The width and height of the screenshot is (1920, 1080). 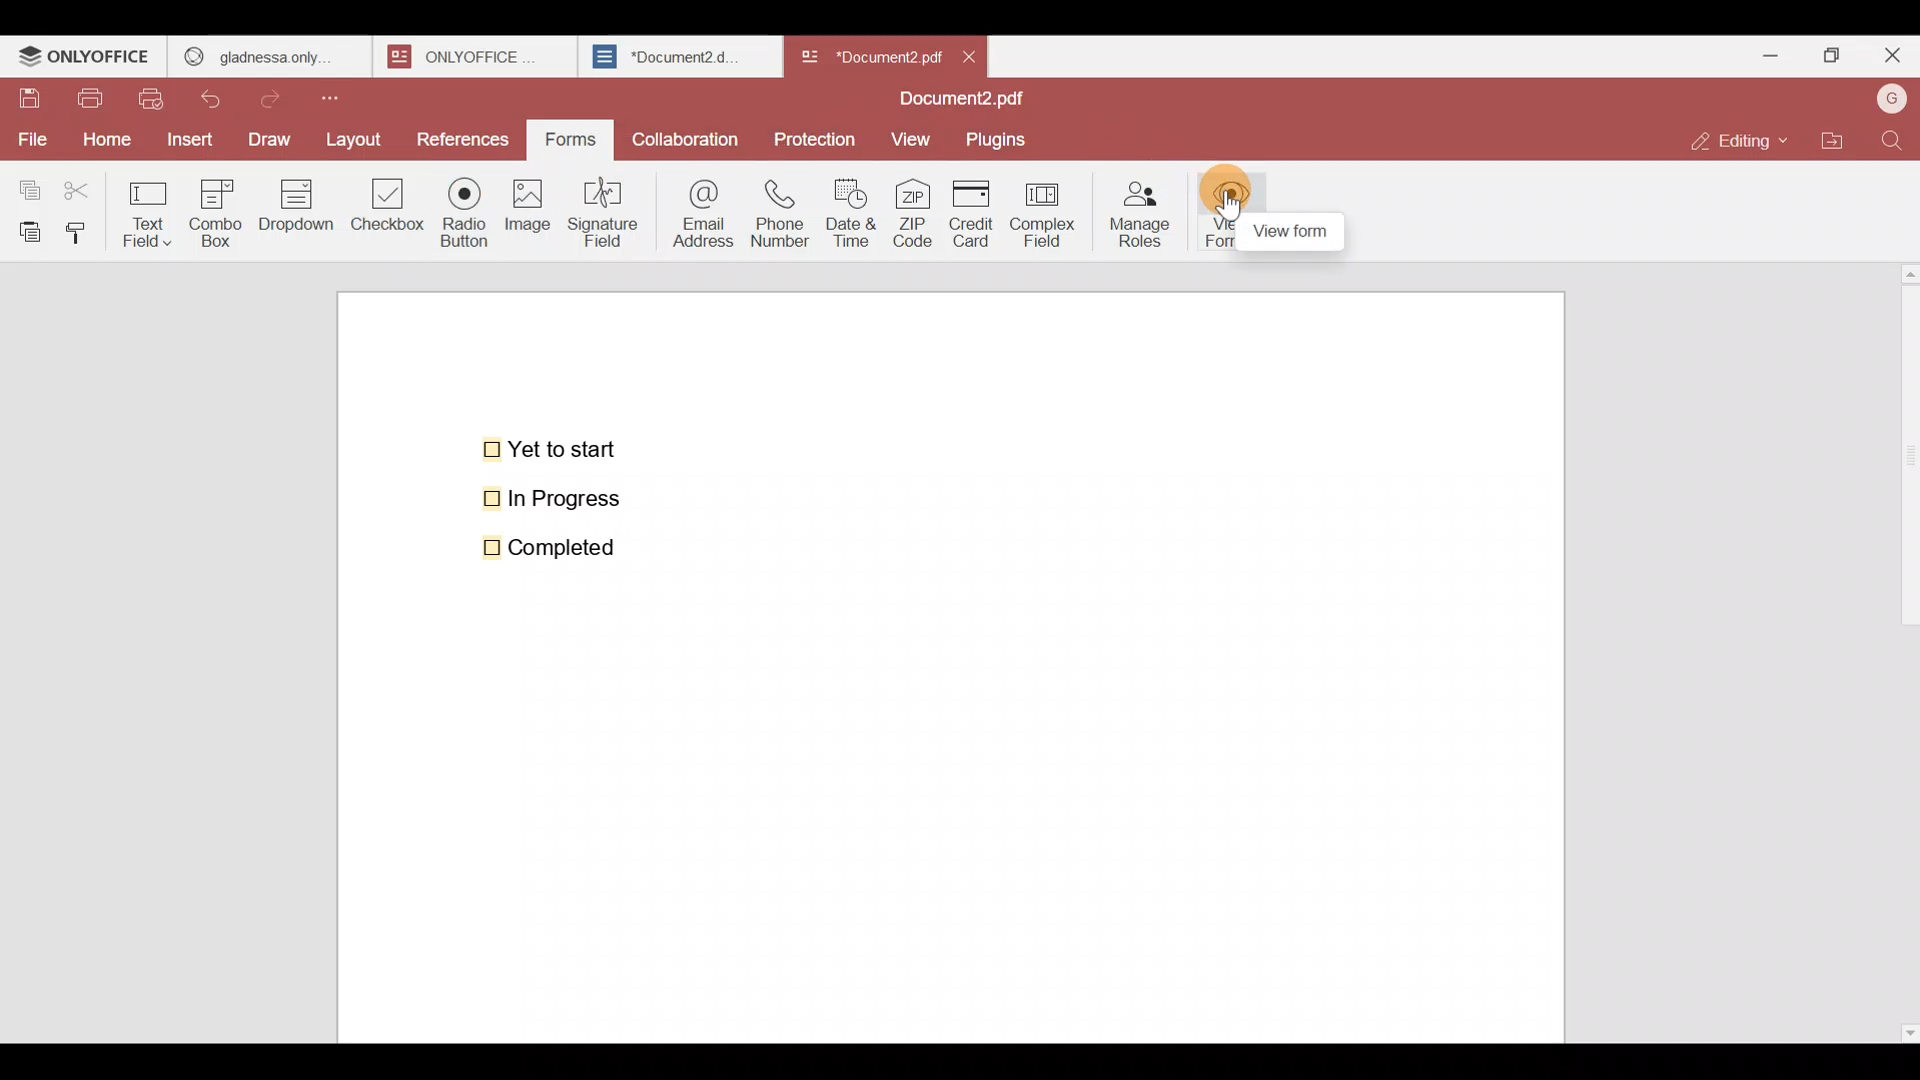 What do you see at coordinates (562, 547) in the screenshot?
I see `Completed` at bounding box center [562, 547].